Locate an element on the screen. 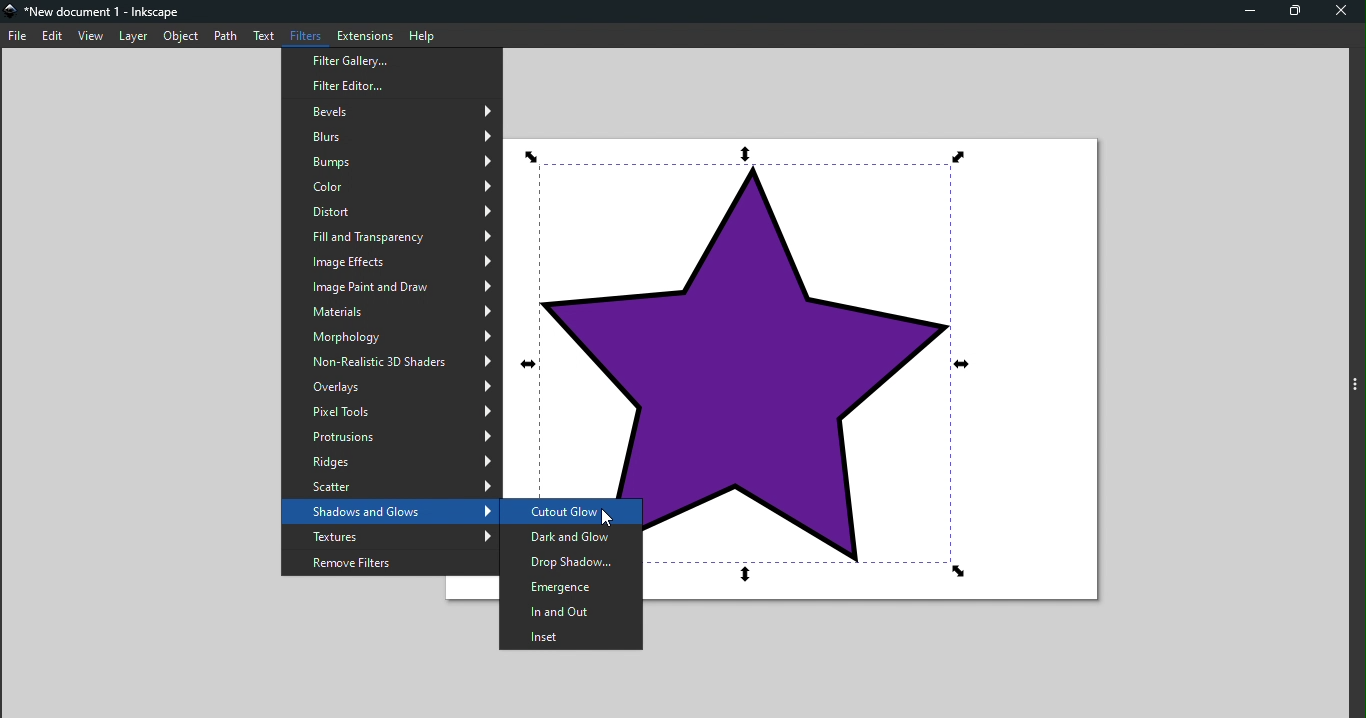  Pixel is located at coordinates (394, 413).